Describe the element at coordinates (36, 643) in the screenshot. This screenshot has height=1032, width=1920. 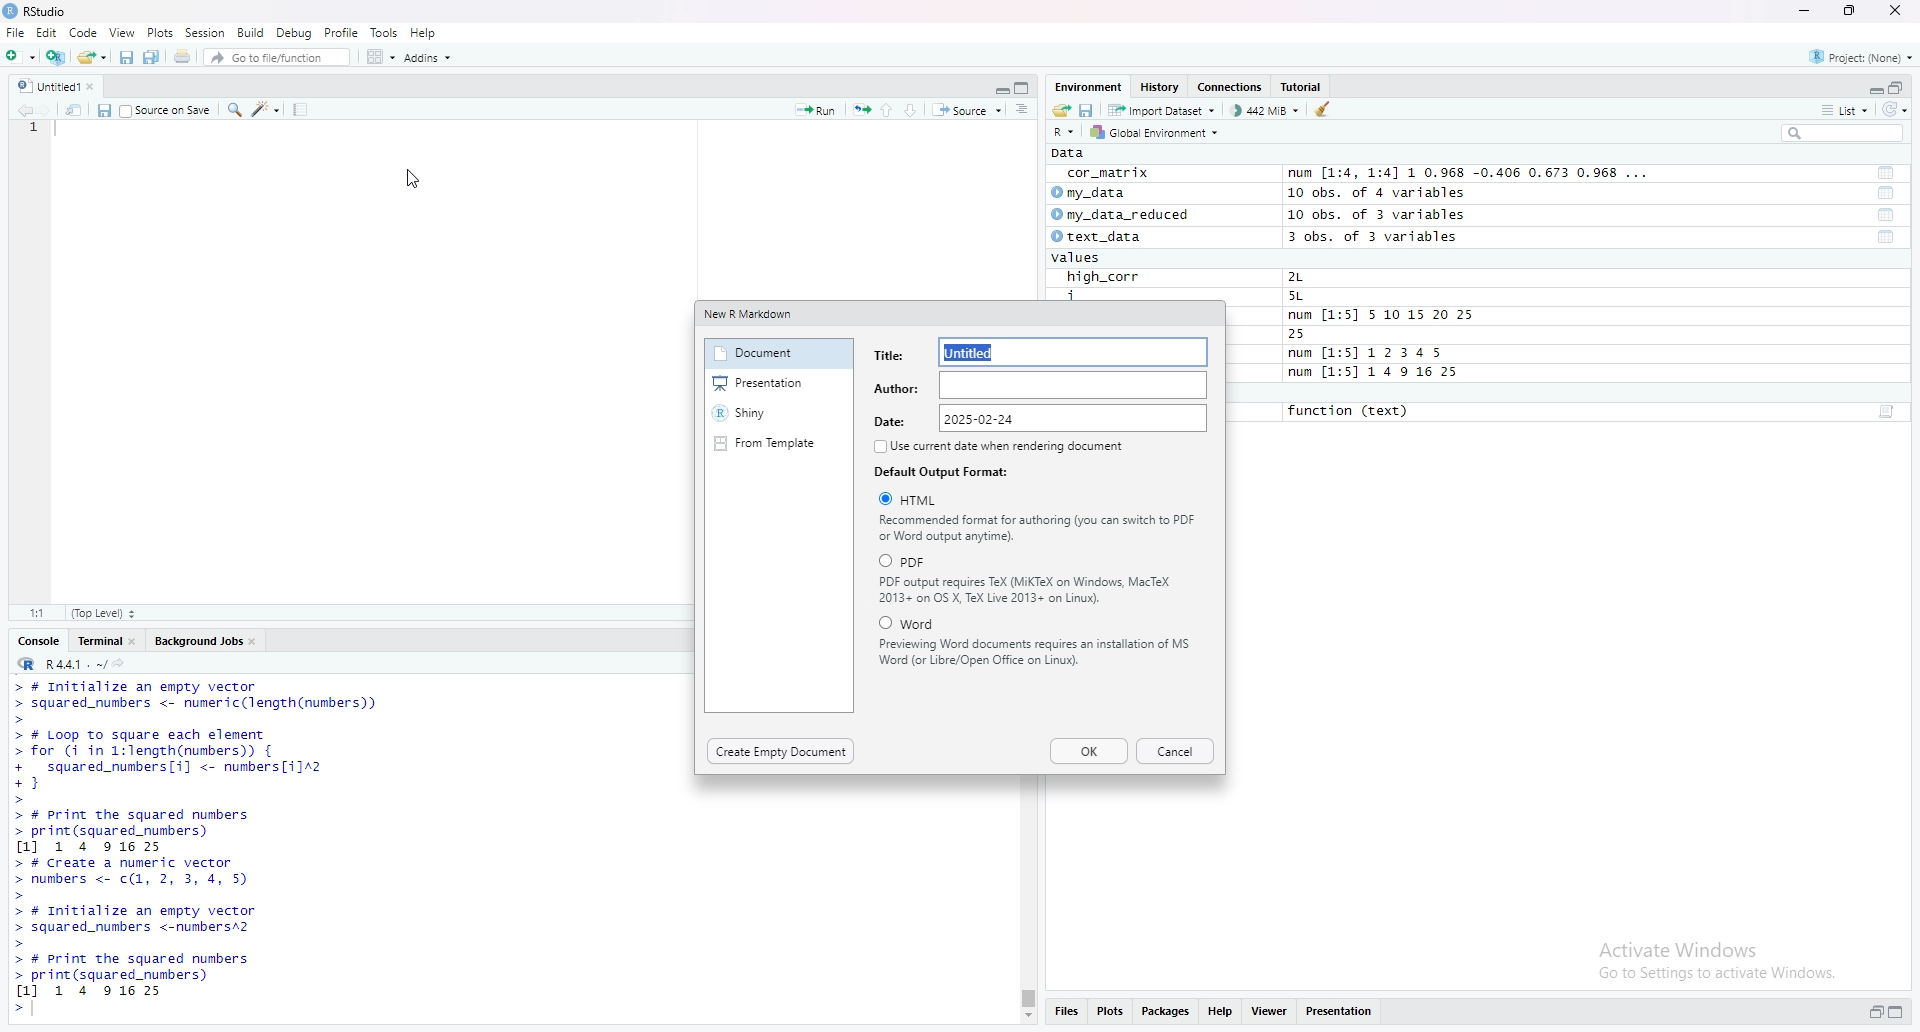
I see `console` at that location.